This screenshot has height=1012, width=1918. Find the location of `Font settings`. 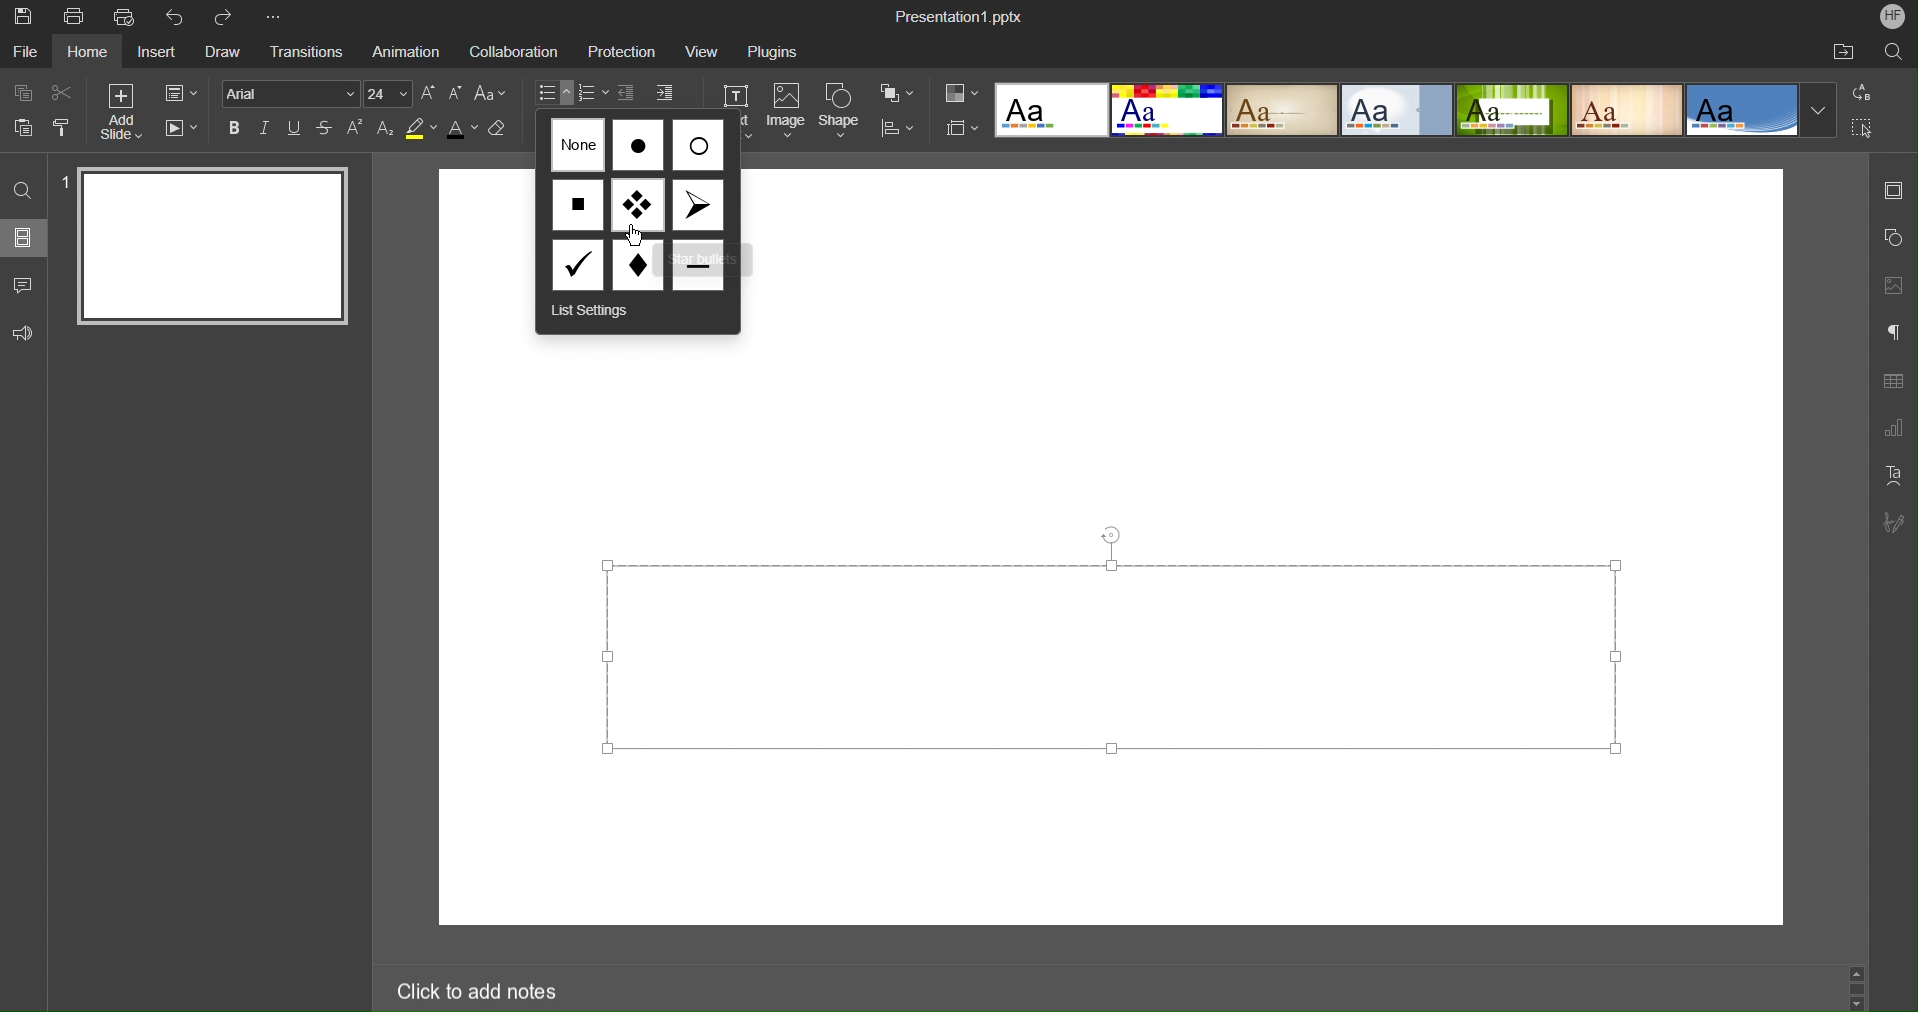

Font settings is located at coordinates (318, 93).